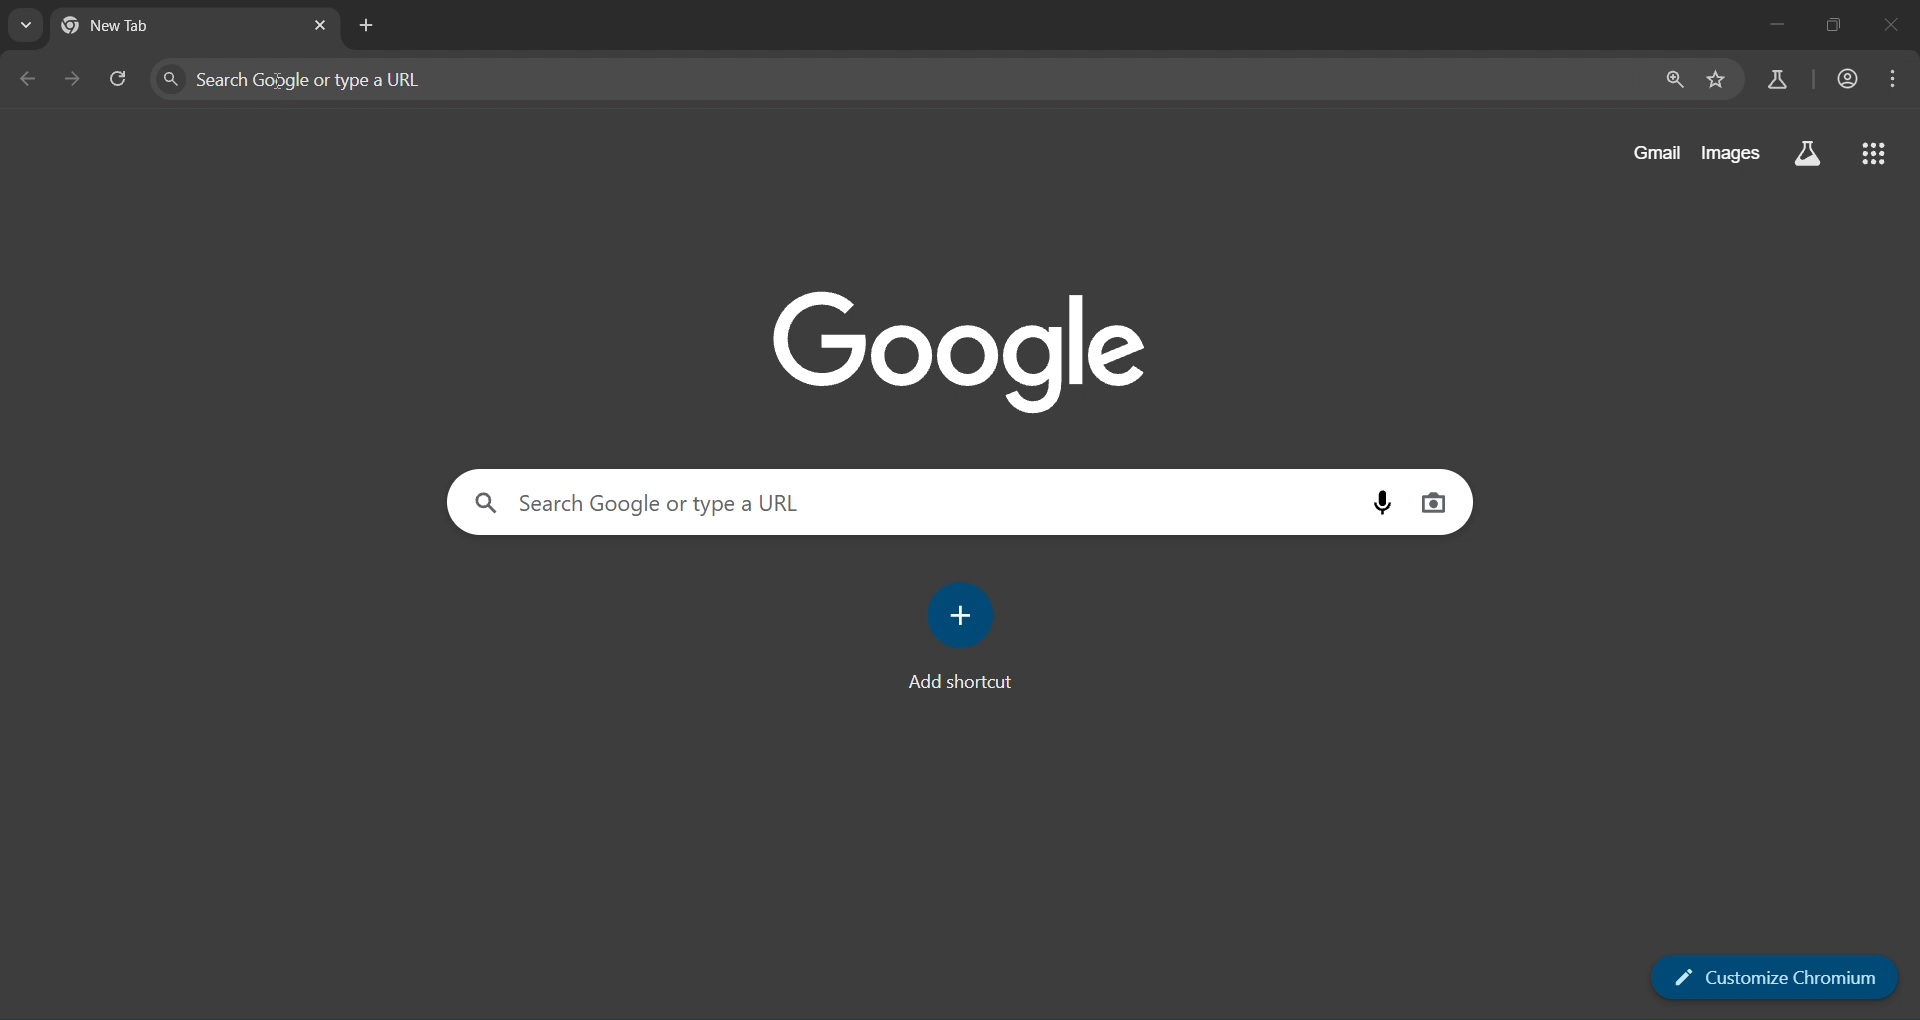  Describe the element at coordinates (976, 348) in the screenshot. I see `image` at that location.